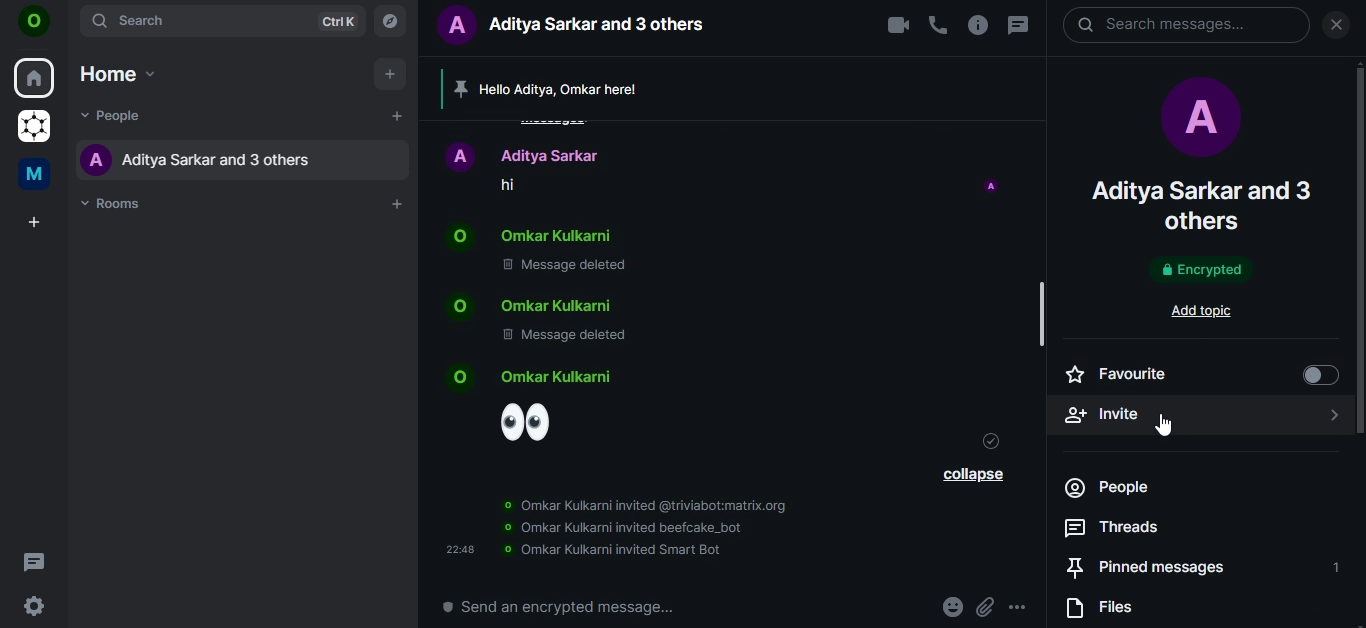 The height and width of the screenshot is (628, 1366). What do you see at coordinates (992, 188) in the screenshot?
I see `icon` at bounding box center [992, 188].